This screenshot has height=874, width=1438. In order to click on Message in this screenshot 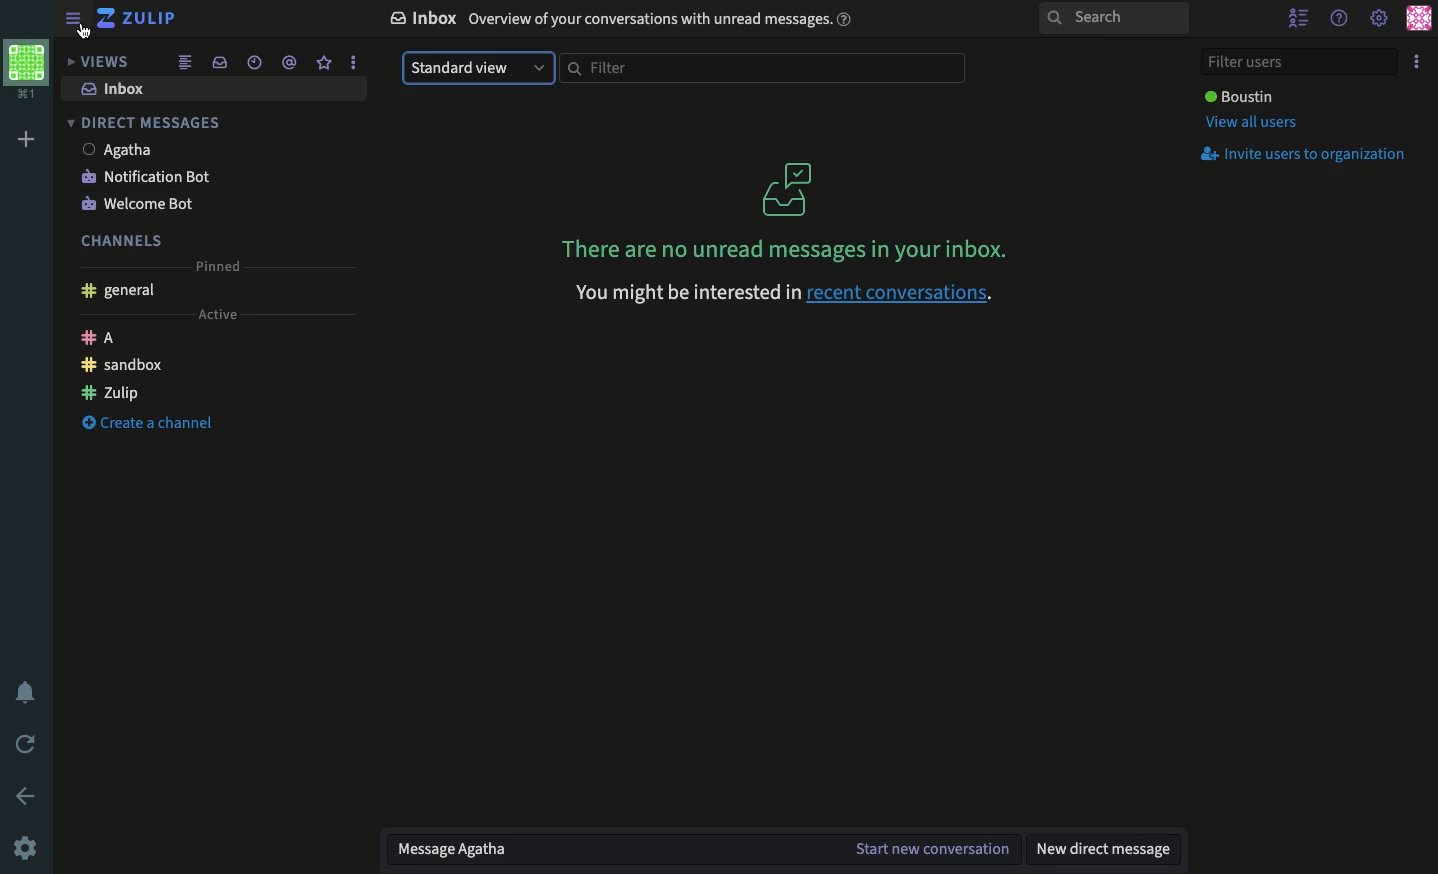, I will do `click(701, 850)`.